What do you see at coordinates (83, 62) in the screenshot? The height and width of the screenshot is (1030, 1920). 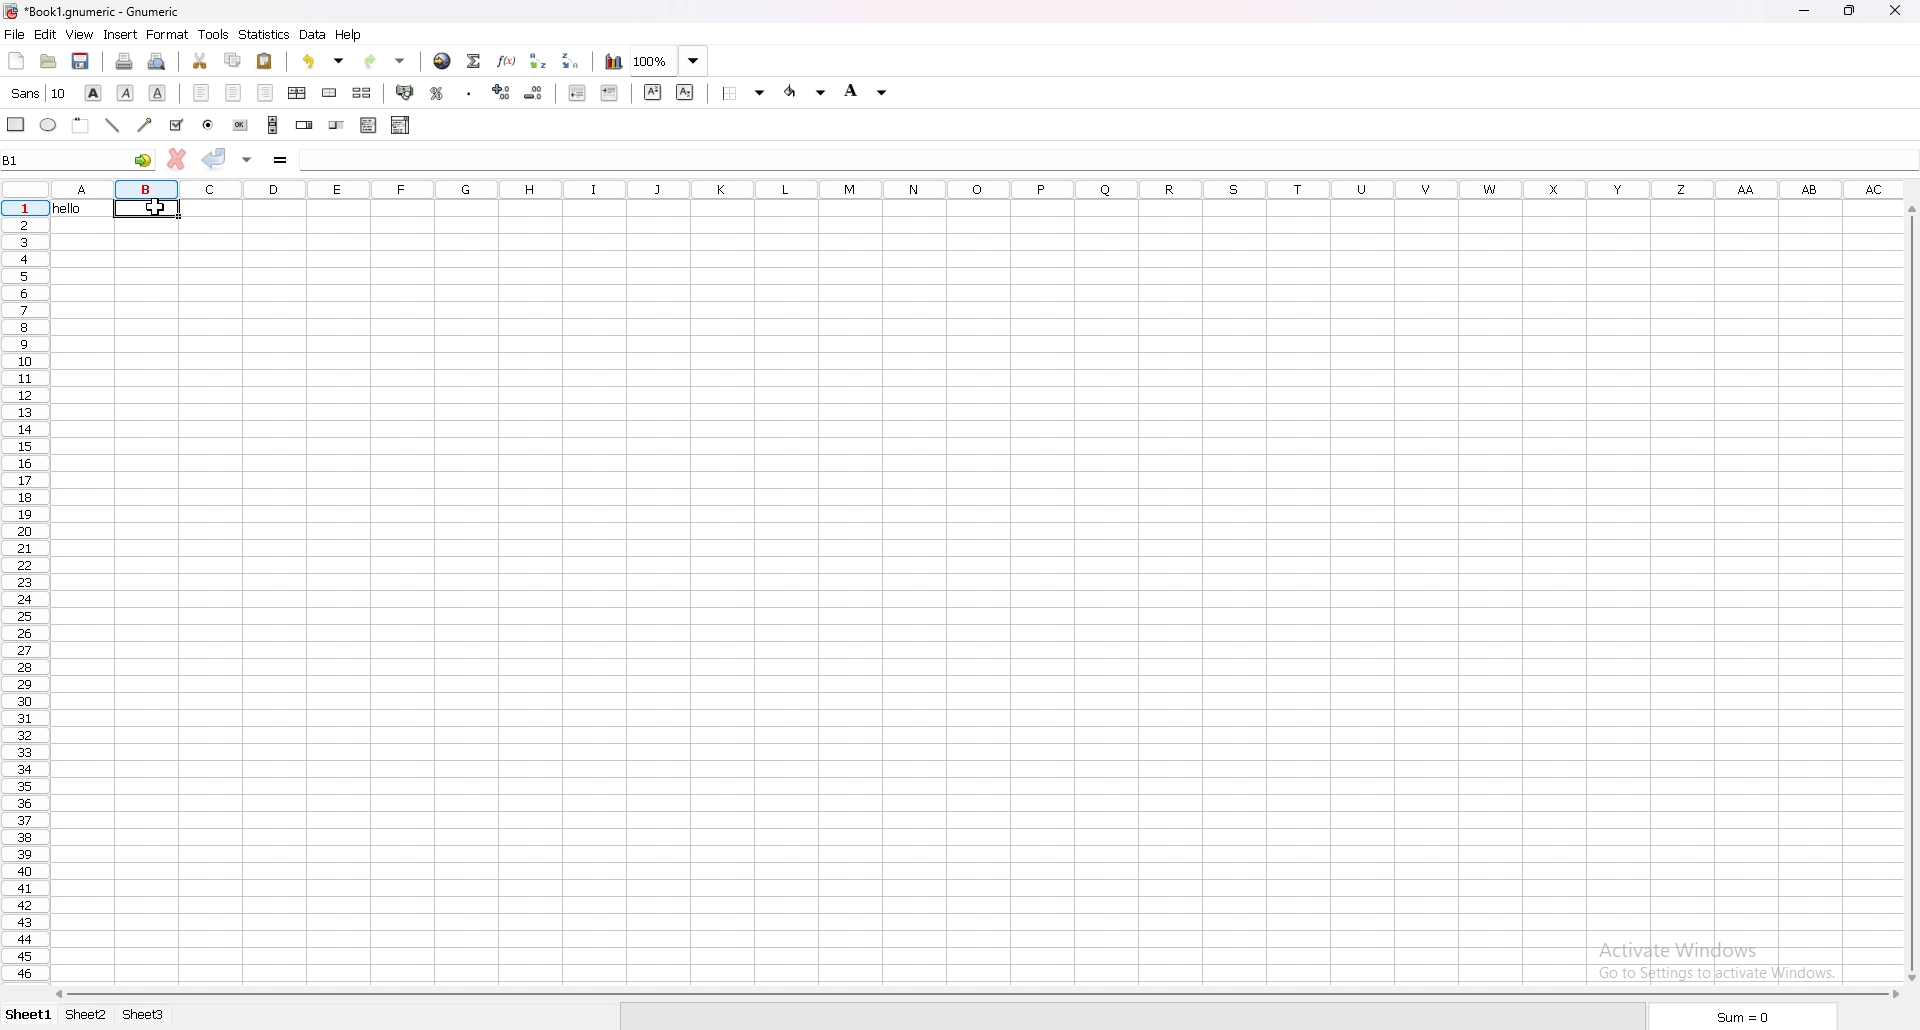 I see `save` at bounding box center [83, 62].